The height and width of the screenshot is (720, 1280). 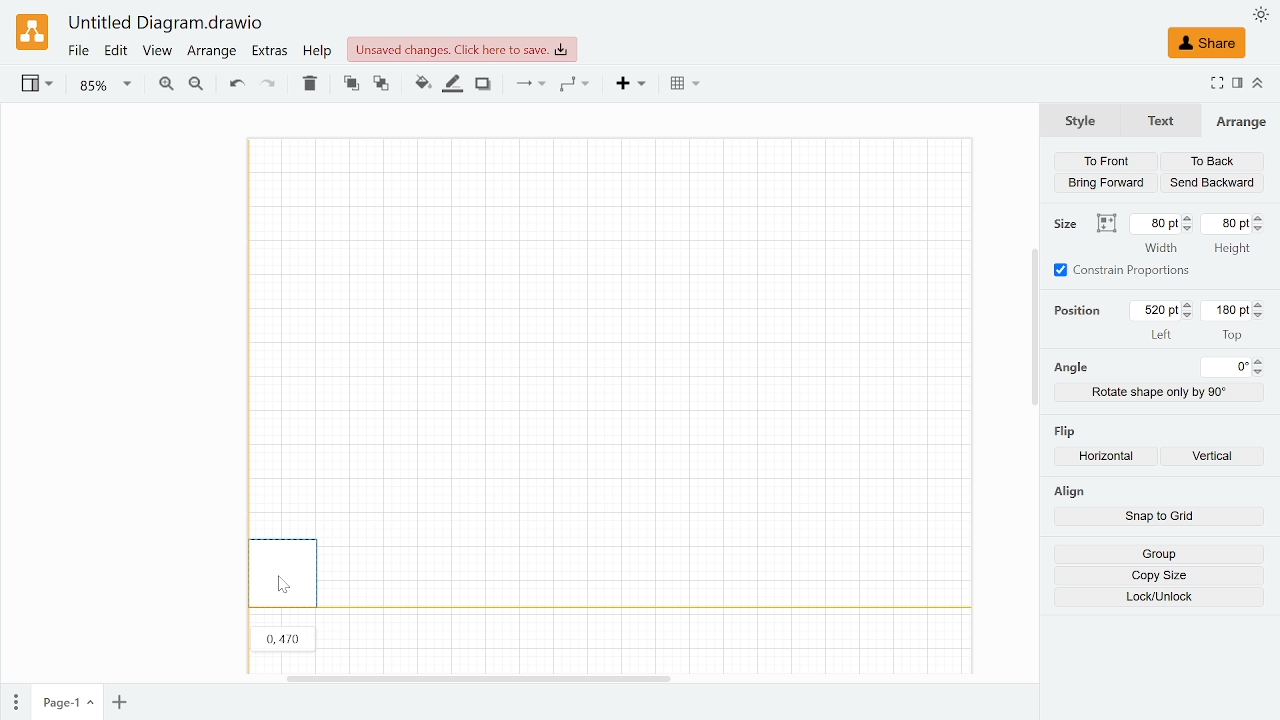 What do you see at coordinates (309, 83) in the screenshot?
I see `Delete` at bounding box center [309, 83].